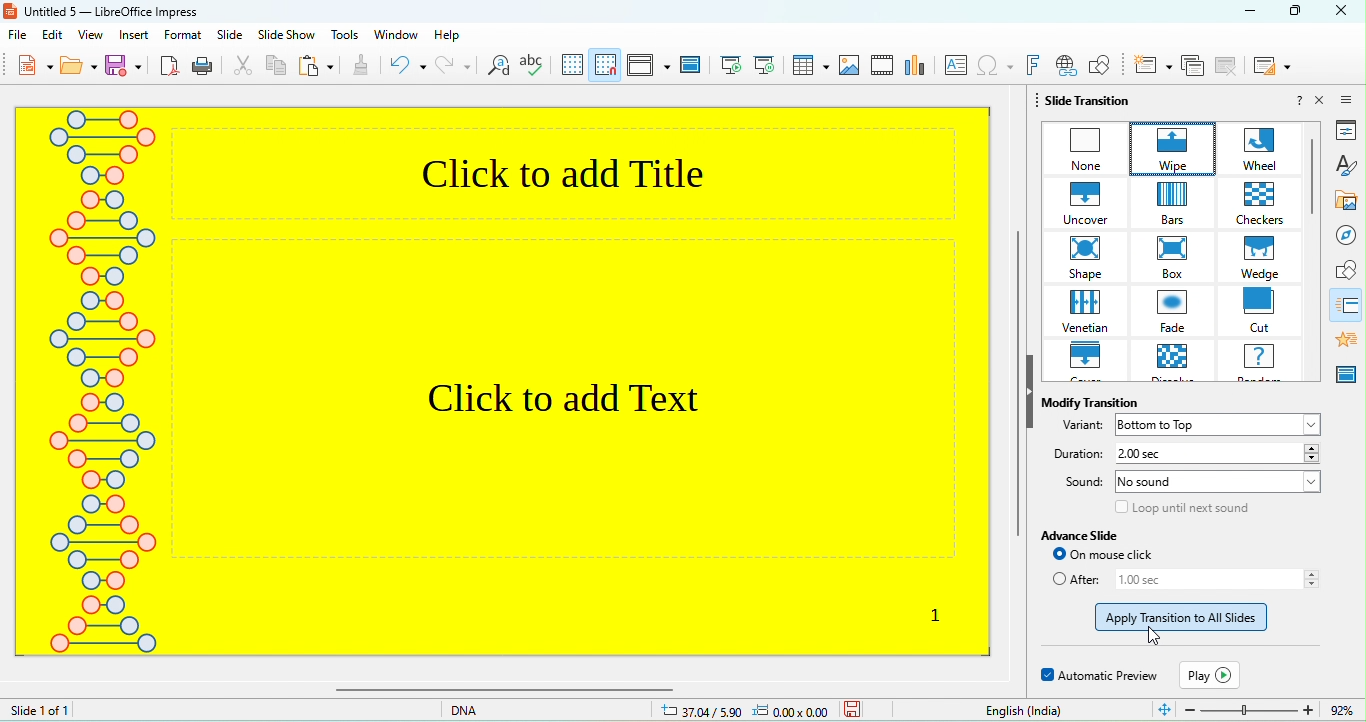 The image size is (1366, 722). I want to click on window, so click(395, 37).